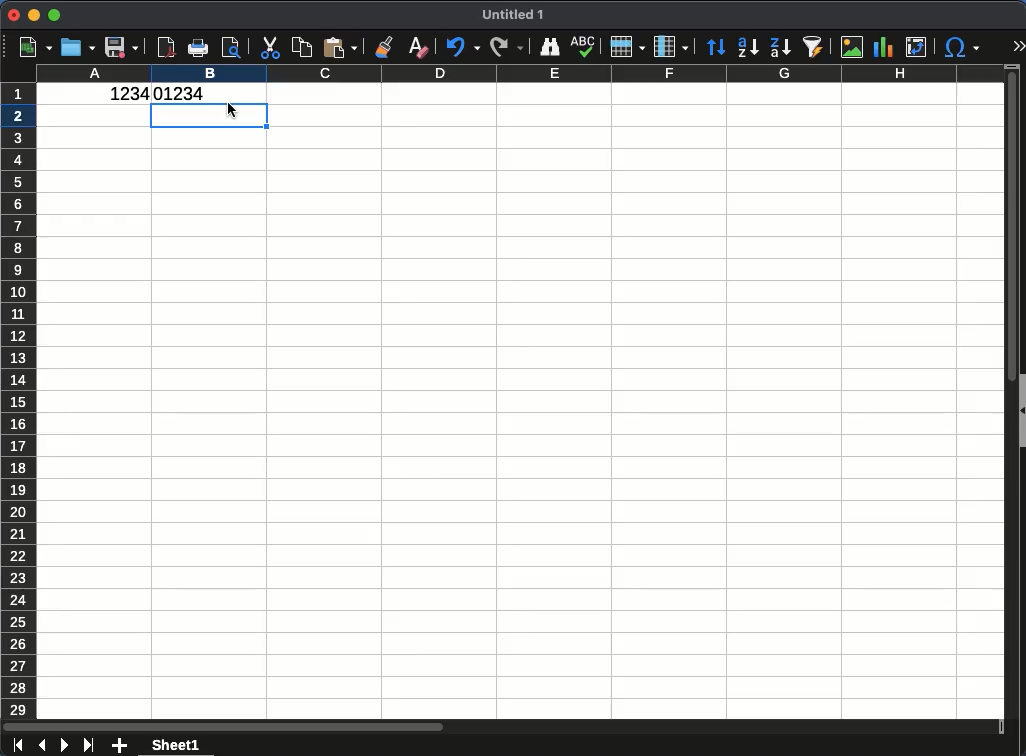 This screenshot has width=1026, height=756. What do you see at coordinates (78, 47) in the screenshot?
I see `open` at bounding box center [78, 47].